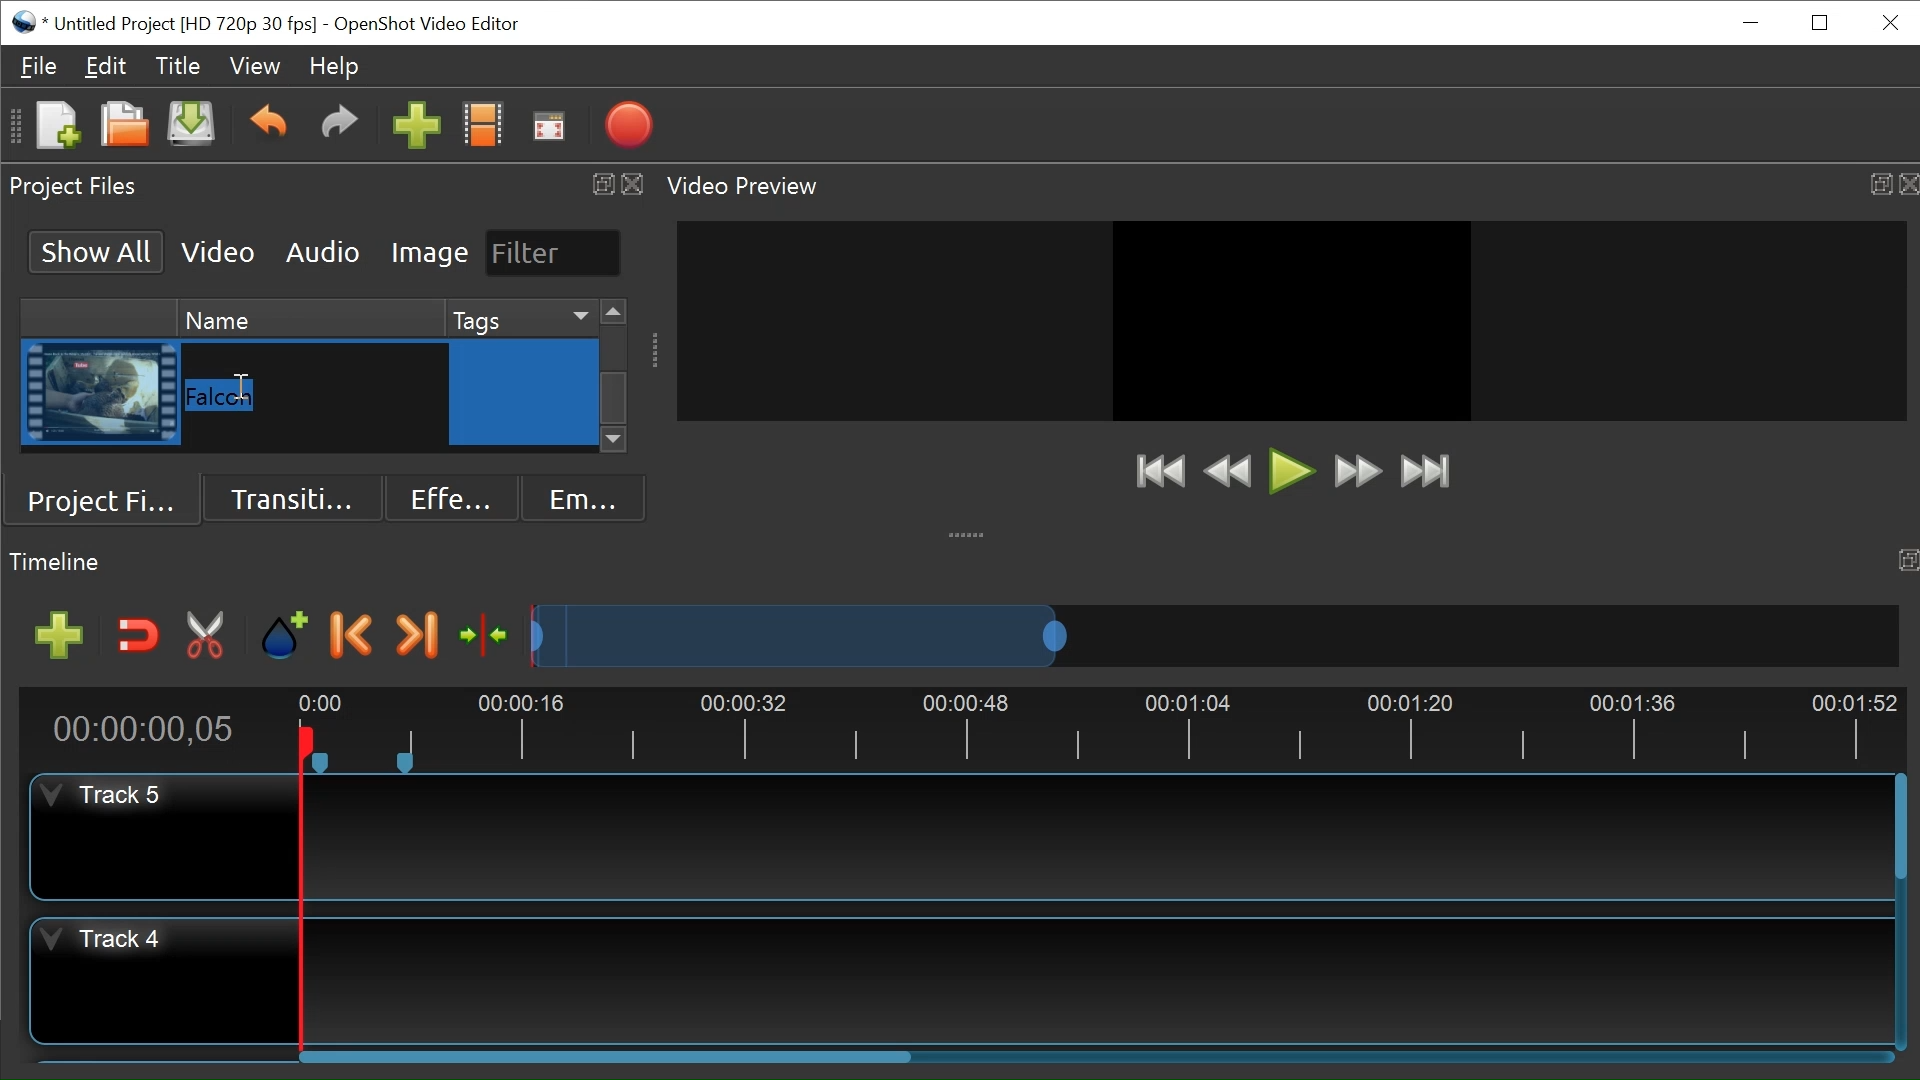 The height and width of the screenshot is (1080, 1920). What do you see at coordinates (445, 496) in the screenshot?
I see `Effects` at bounding box center [445, 496].